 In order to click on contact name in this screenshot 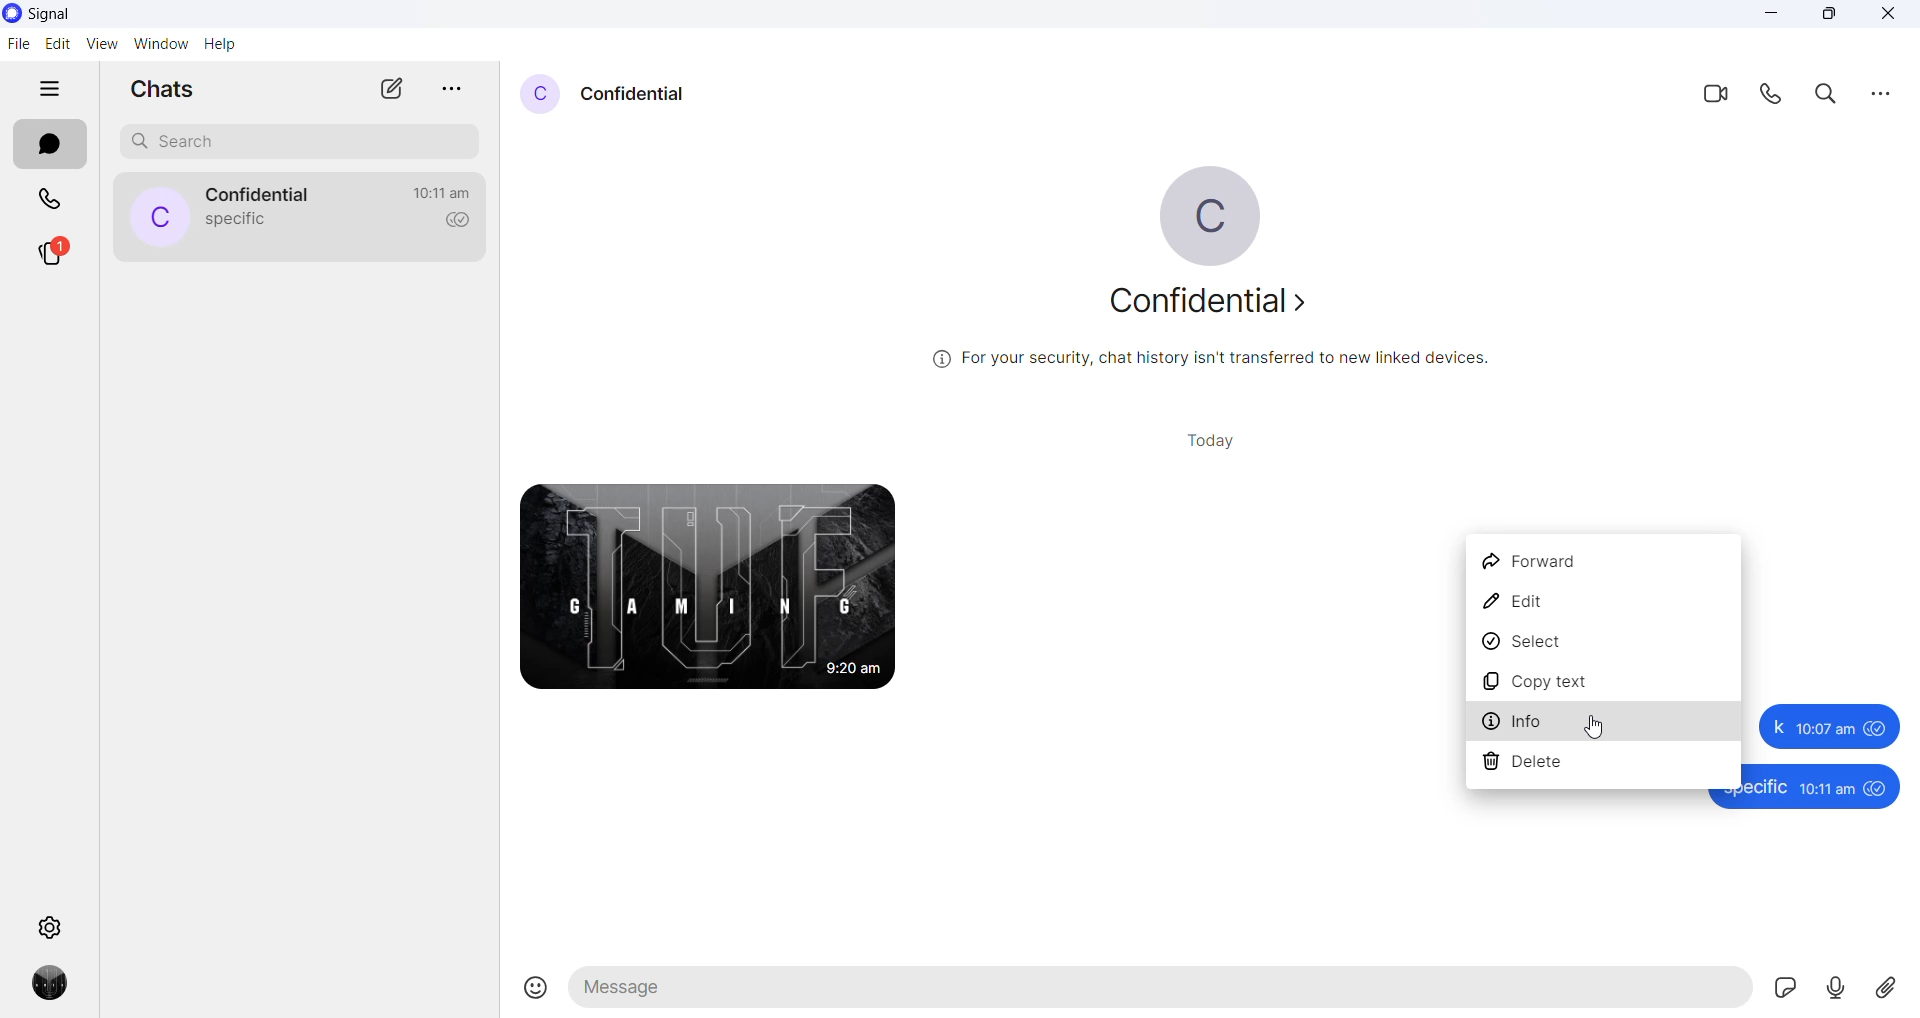, I will do `click(635, 96)`.